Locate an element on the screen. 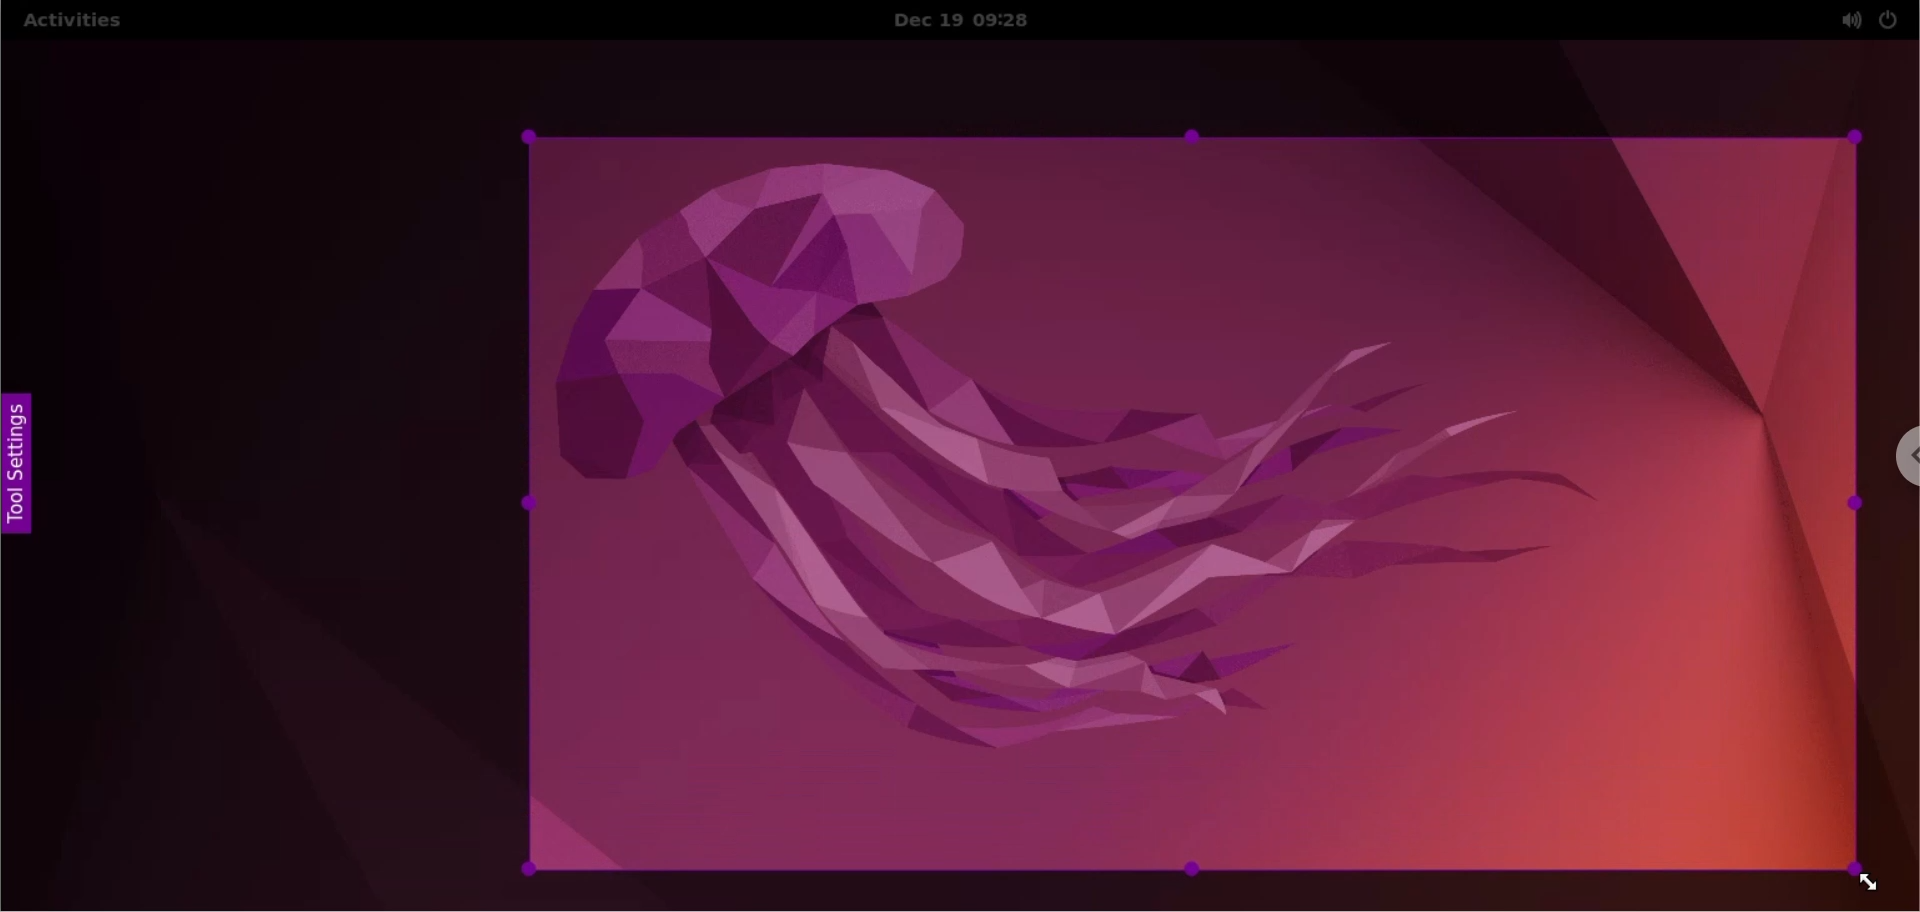 This screenshot has width=1920, height=912. selected area  is located at coordinates (1193, 506).